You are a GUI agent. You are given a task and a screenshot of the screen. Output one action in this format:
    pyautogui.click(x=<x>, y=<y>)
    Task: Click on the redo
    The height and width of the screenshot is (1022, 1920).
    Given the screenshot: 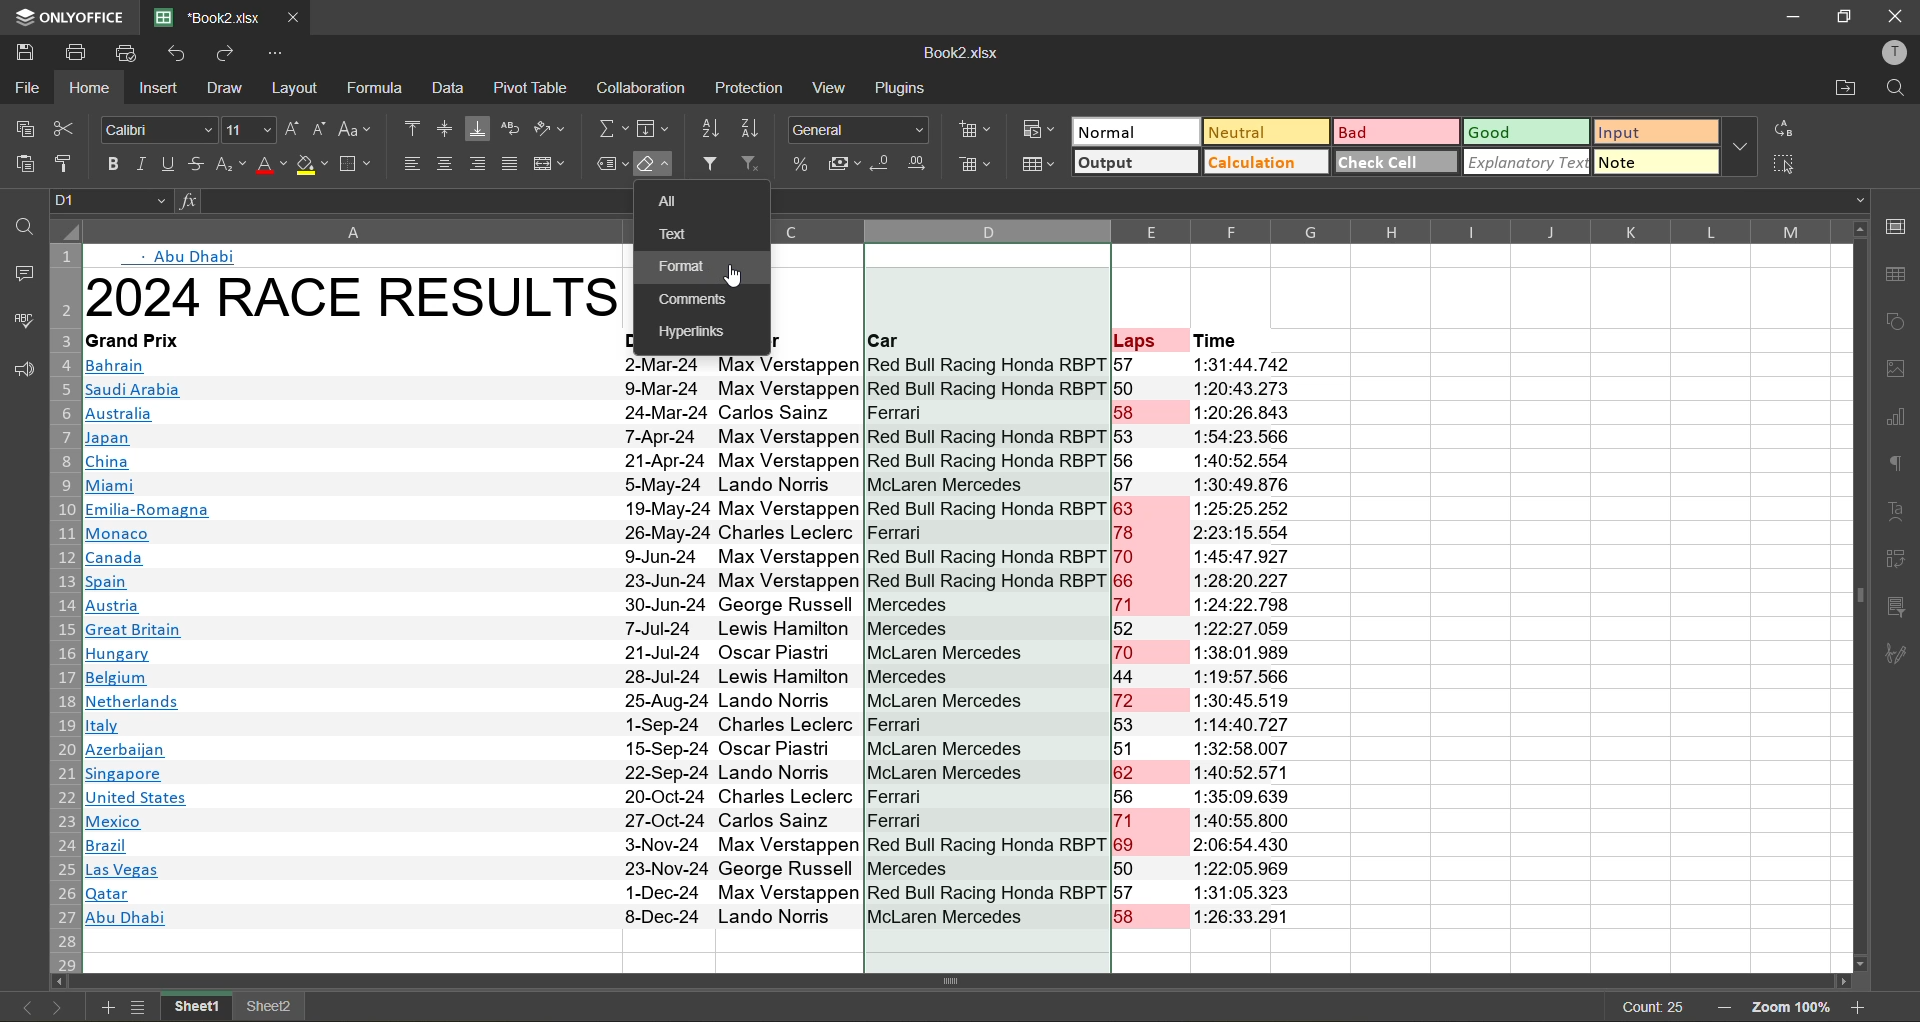 What is the action you would take?
    pyautogui.click(x=229, y=53)
    